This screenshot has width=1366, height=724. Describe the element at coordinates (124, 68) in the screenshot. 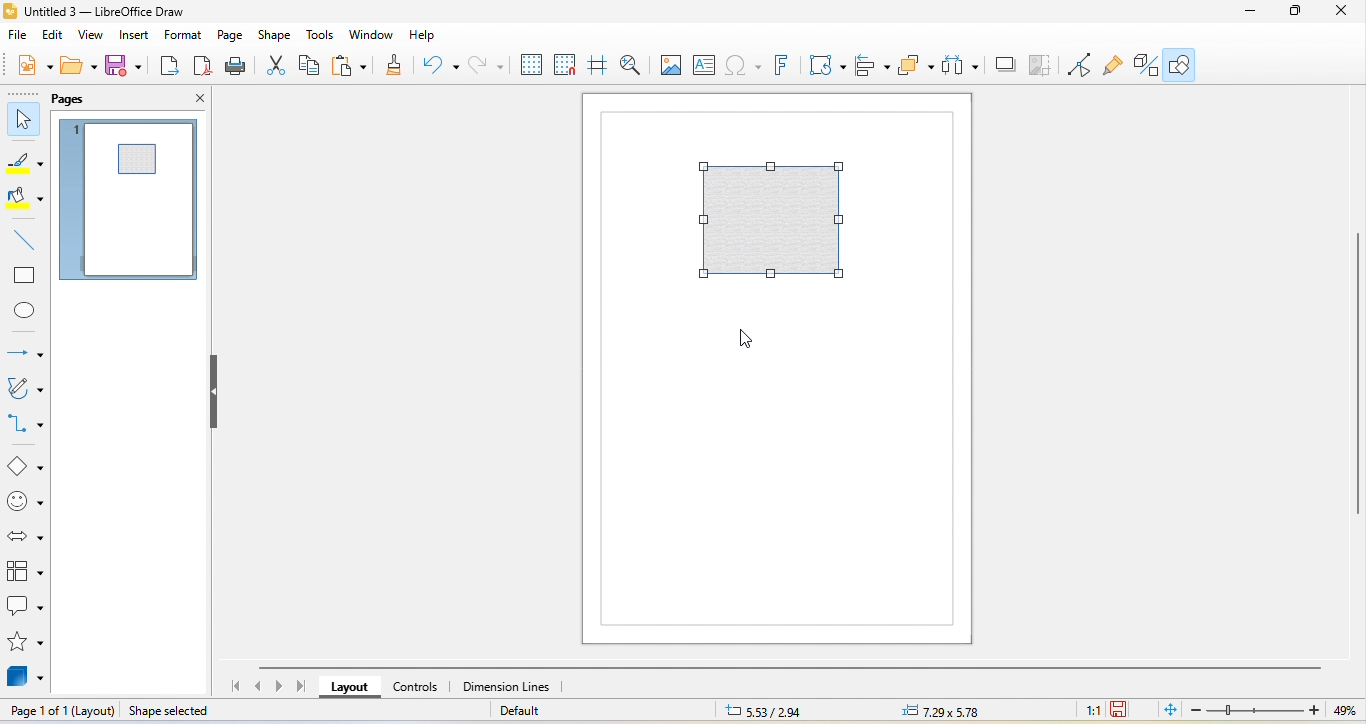

I see `save` at that location.